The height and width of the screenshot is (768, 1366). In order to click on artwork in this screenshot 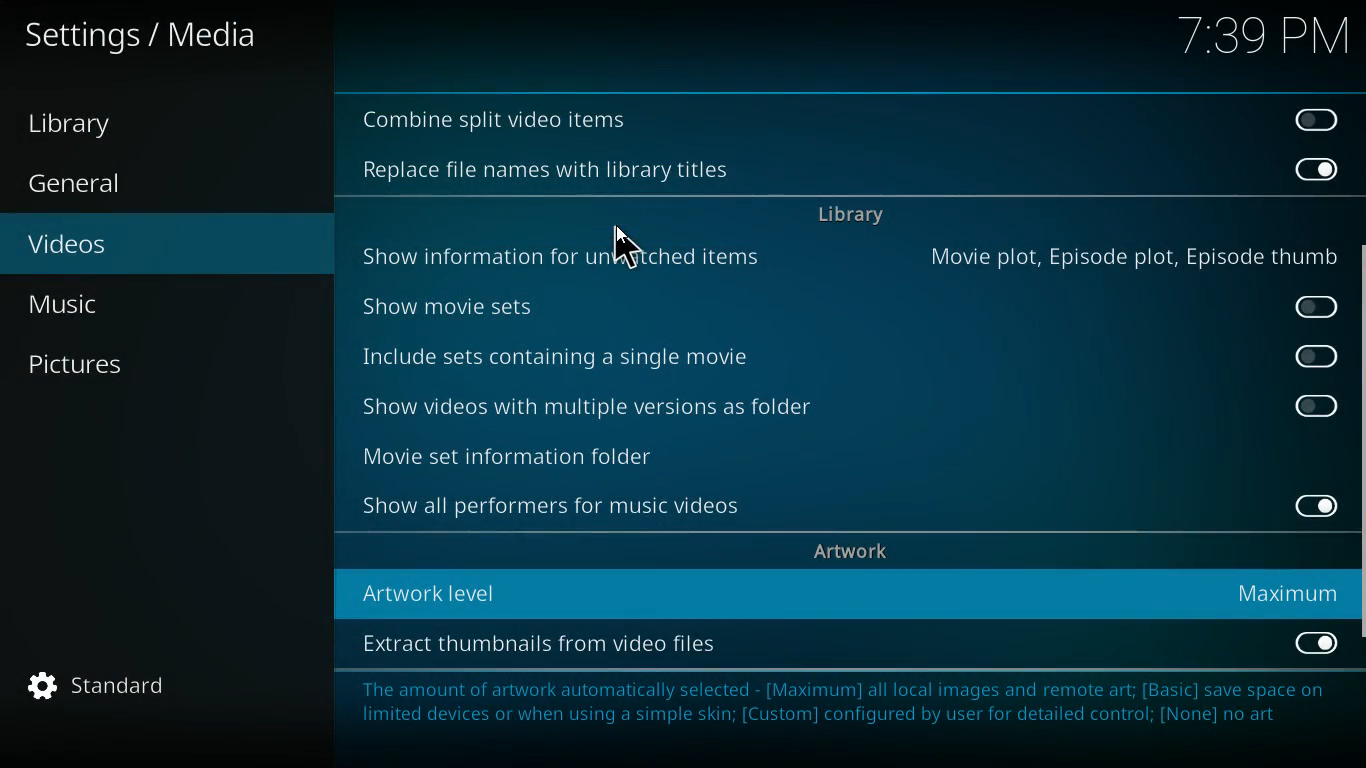, I will do `click(854, 552)`.